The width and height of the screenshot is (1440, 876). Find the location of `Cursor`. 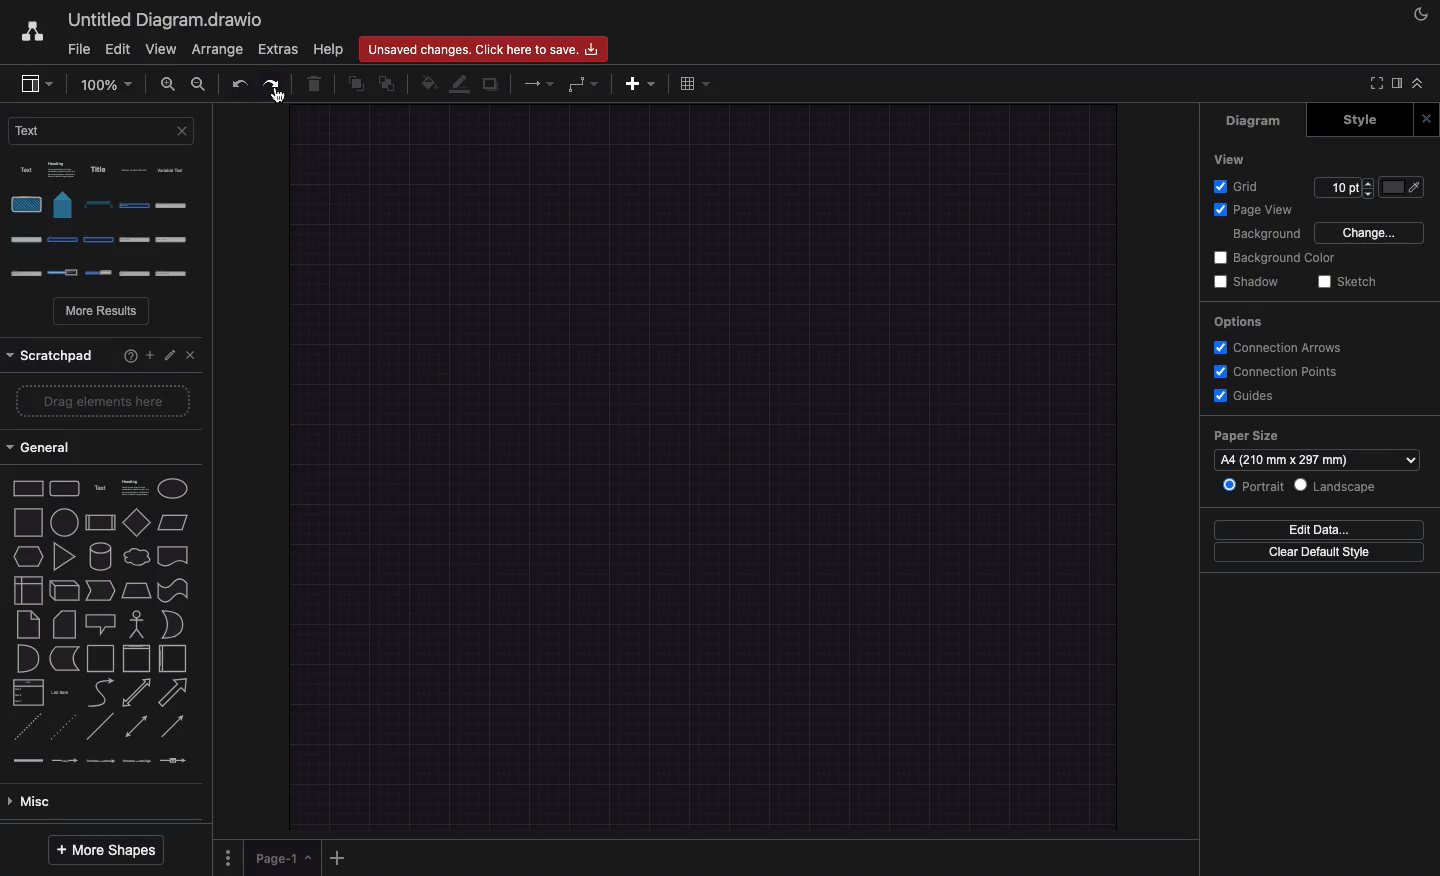

Cursor is located at coordinates (278, 95).